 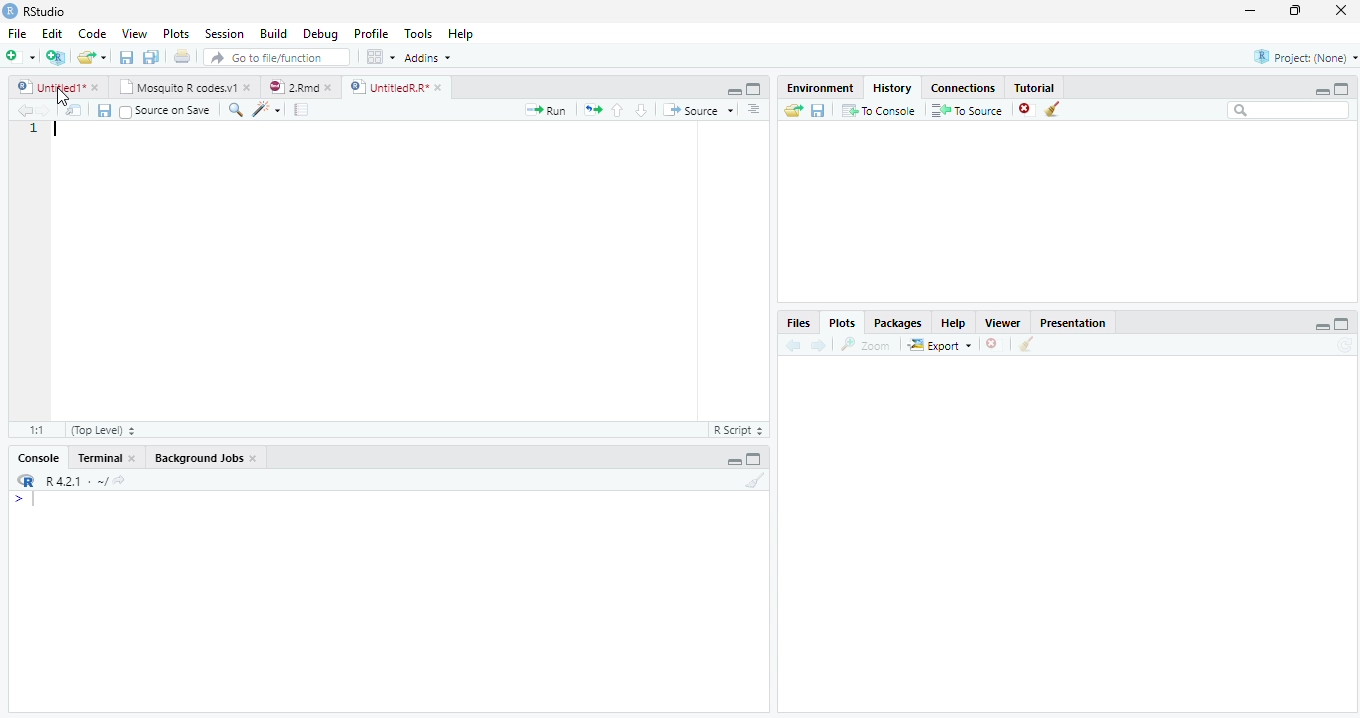 I want to click on File, so click(x=14, y=34).